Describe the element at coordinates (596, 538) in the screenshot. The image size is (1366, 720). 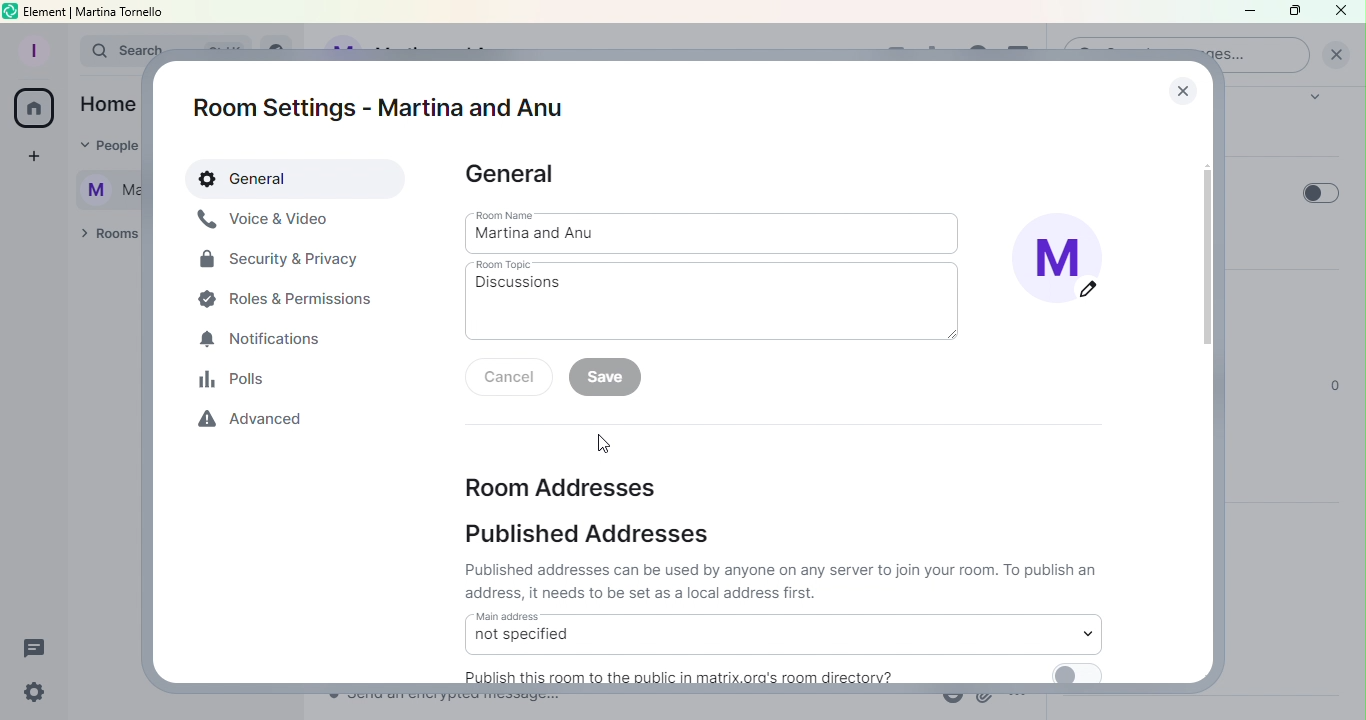
I see `Published addresses` at that location.